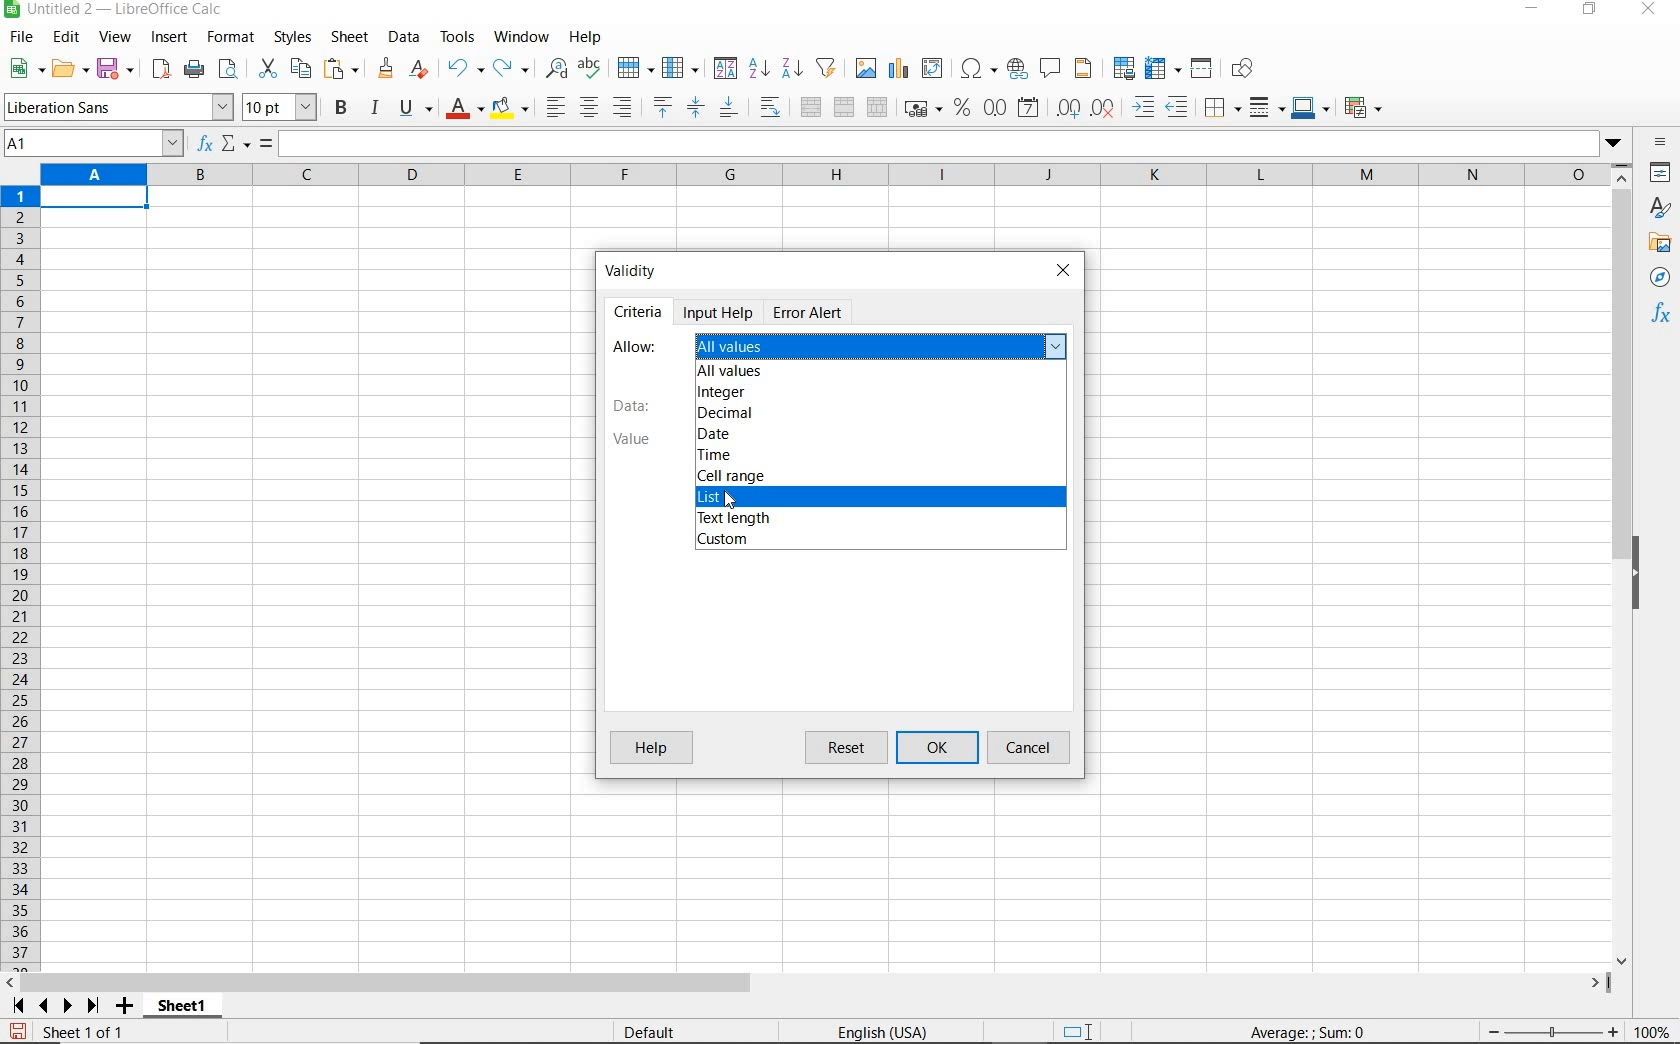 The height and width of the screenshot is (1044, 1680). What do you see at coordinates (962, 108) in the screenshot?
I see `format as percent` at bounding box center [962, 108].